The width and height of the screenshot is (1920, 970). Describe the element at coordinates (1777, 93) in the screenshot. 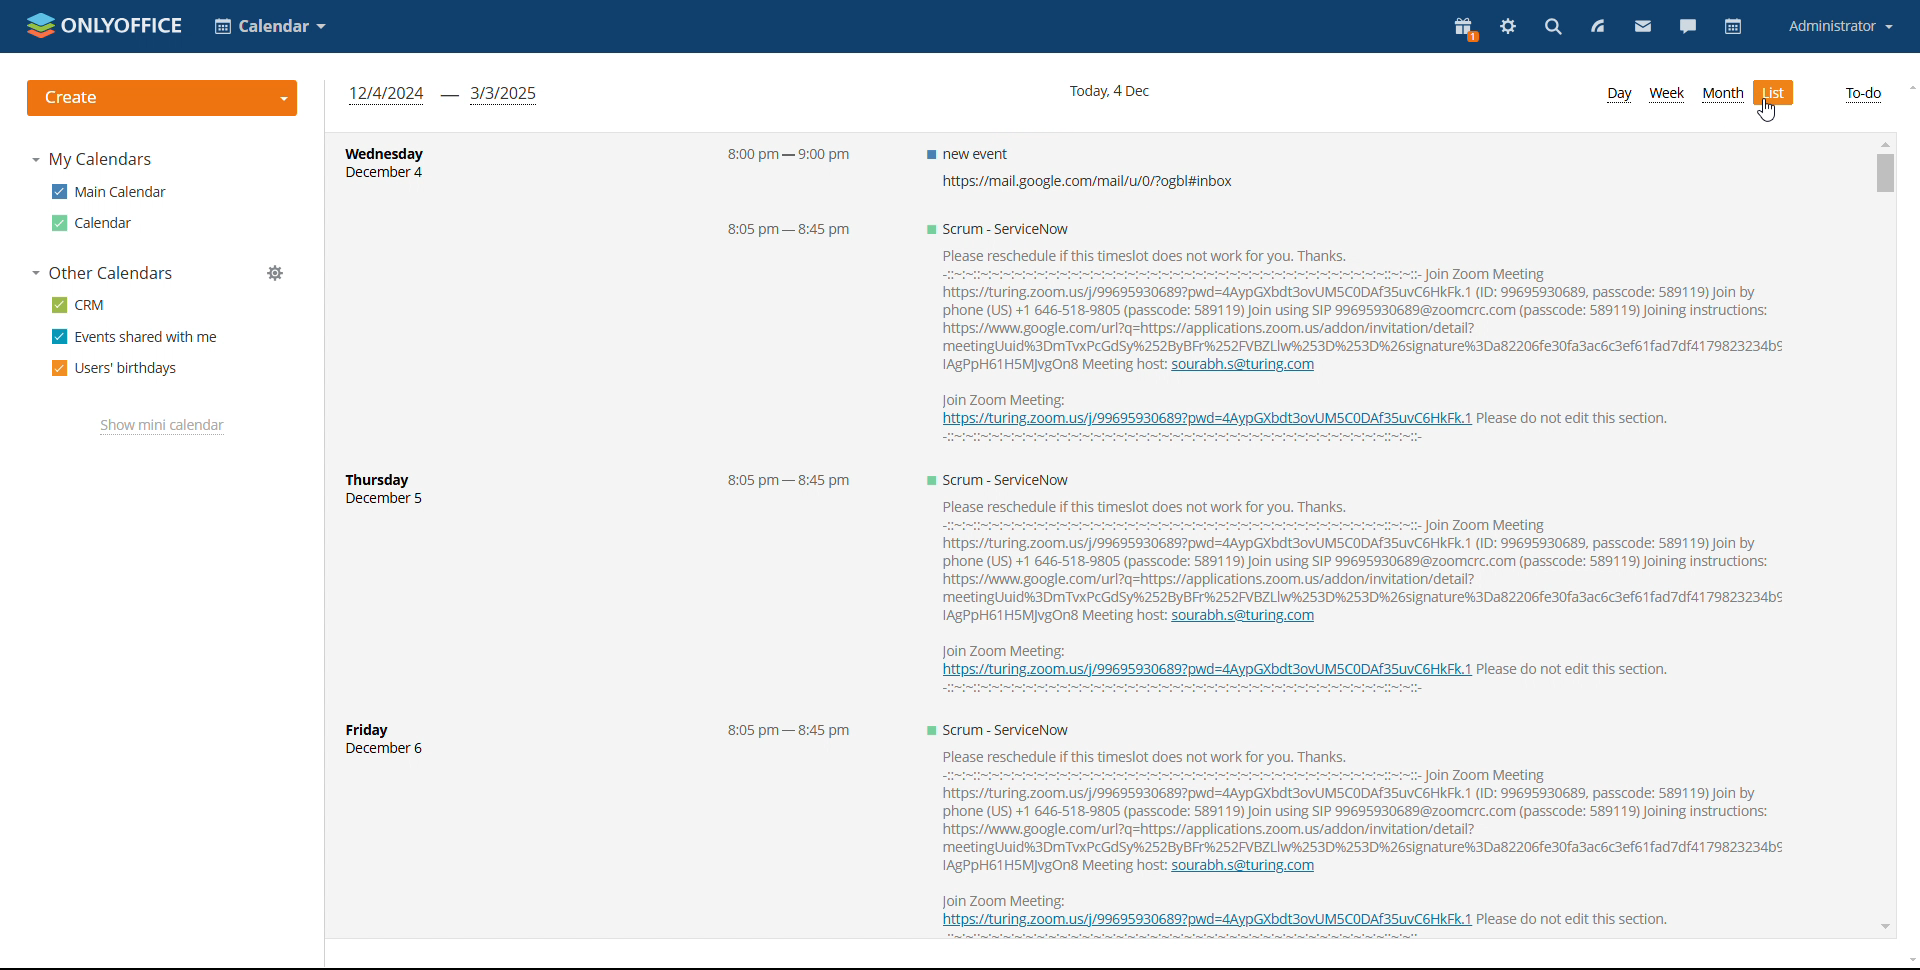

I see `list view` at that location.